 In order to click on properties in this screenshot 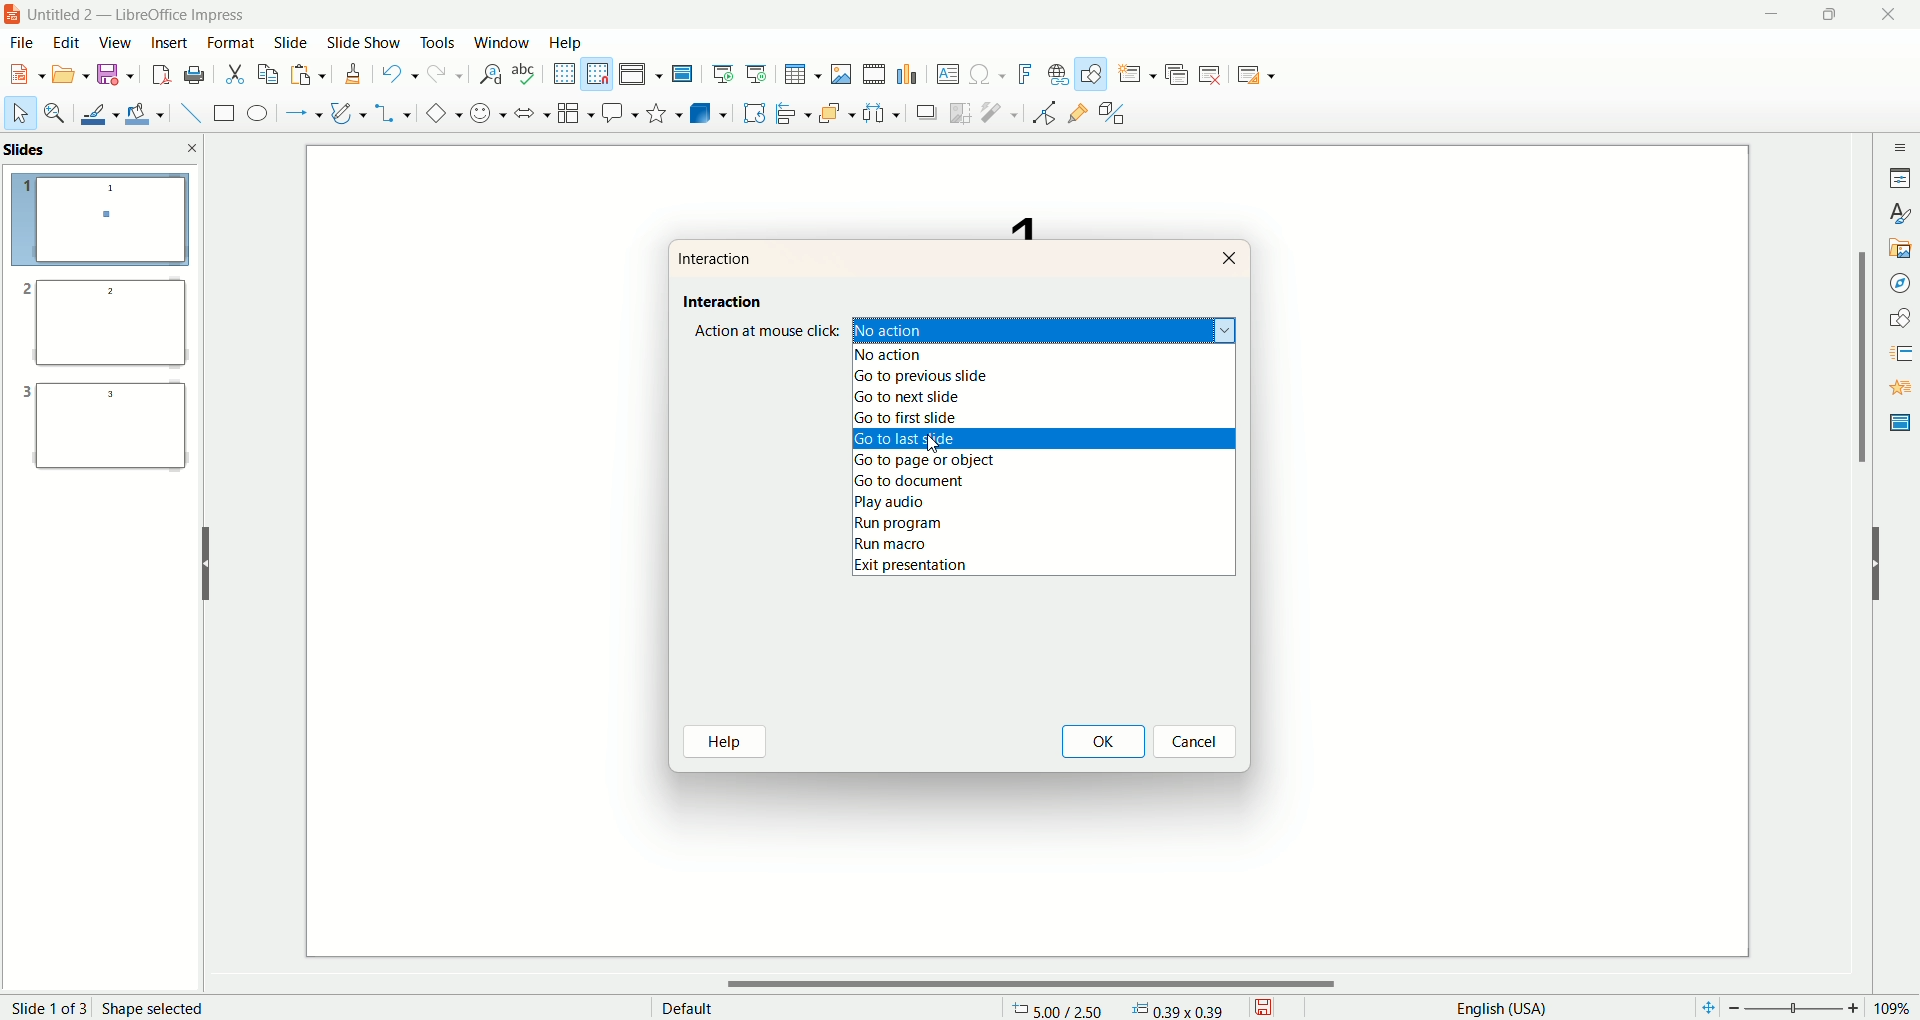, I will do `click(1900, 176)`.